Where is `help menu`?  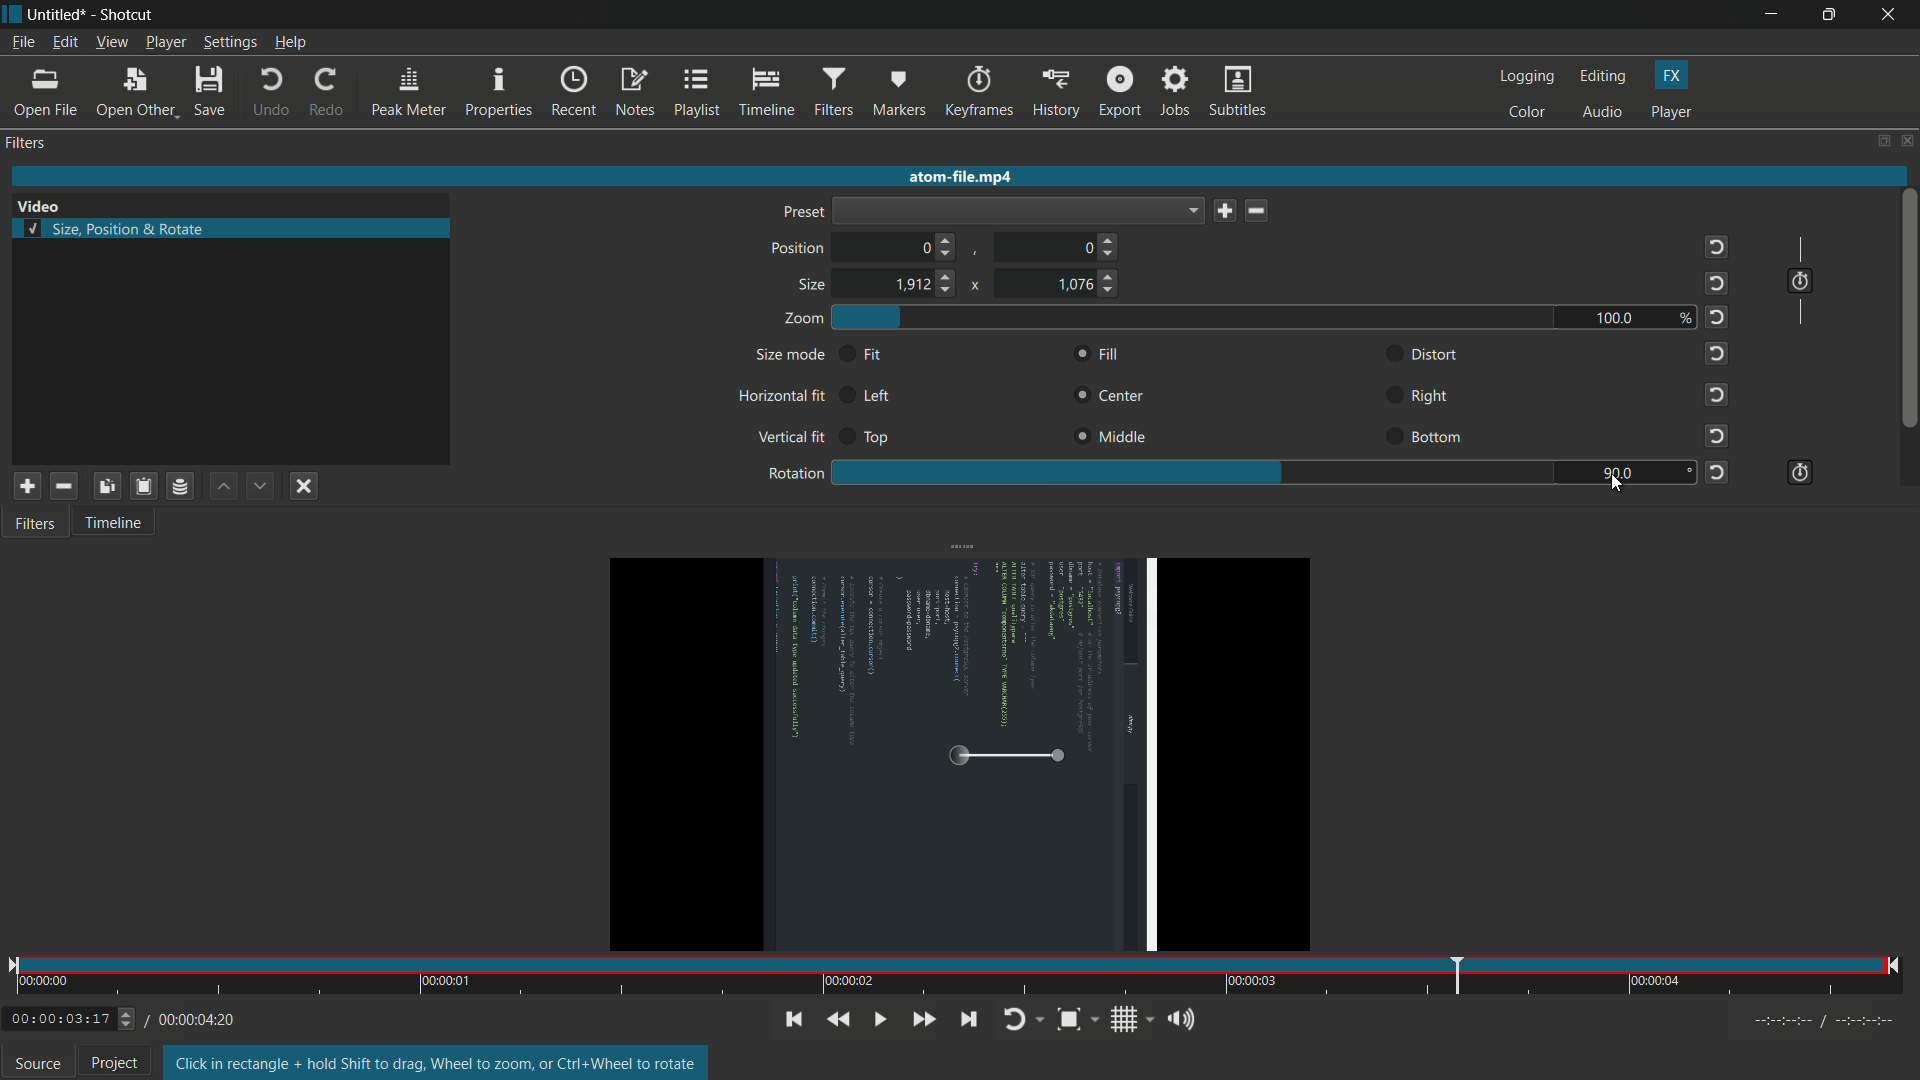 help menu is located at coordinates (292, 43).